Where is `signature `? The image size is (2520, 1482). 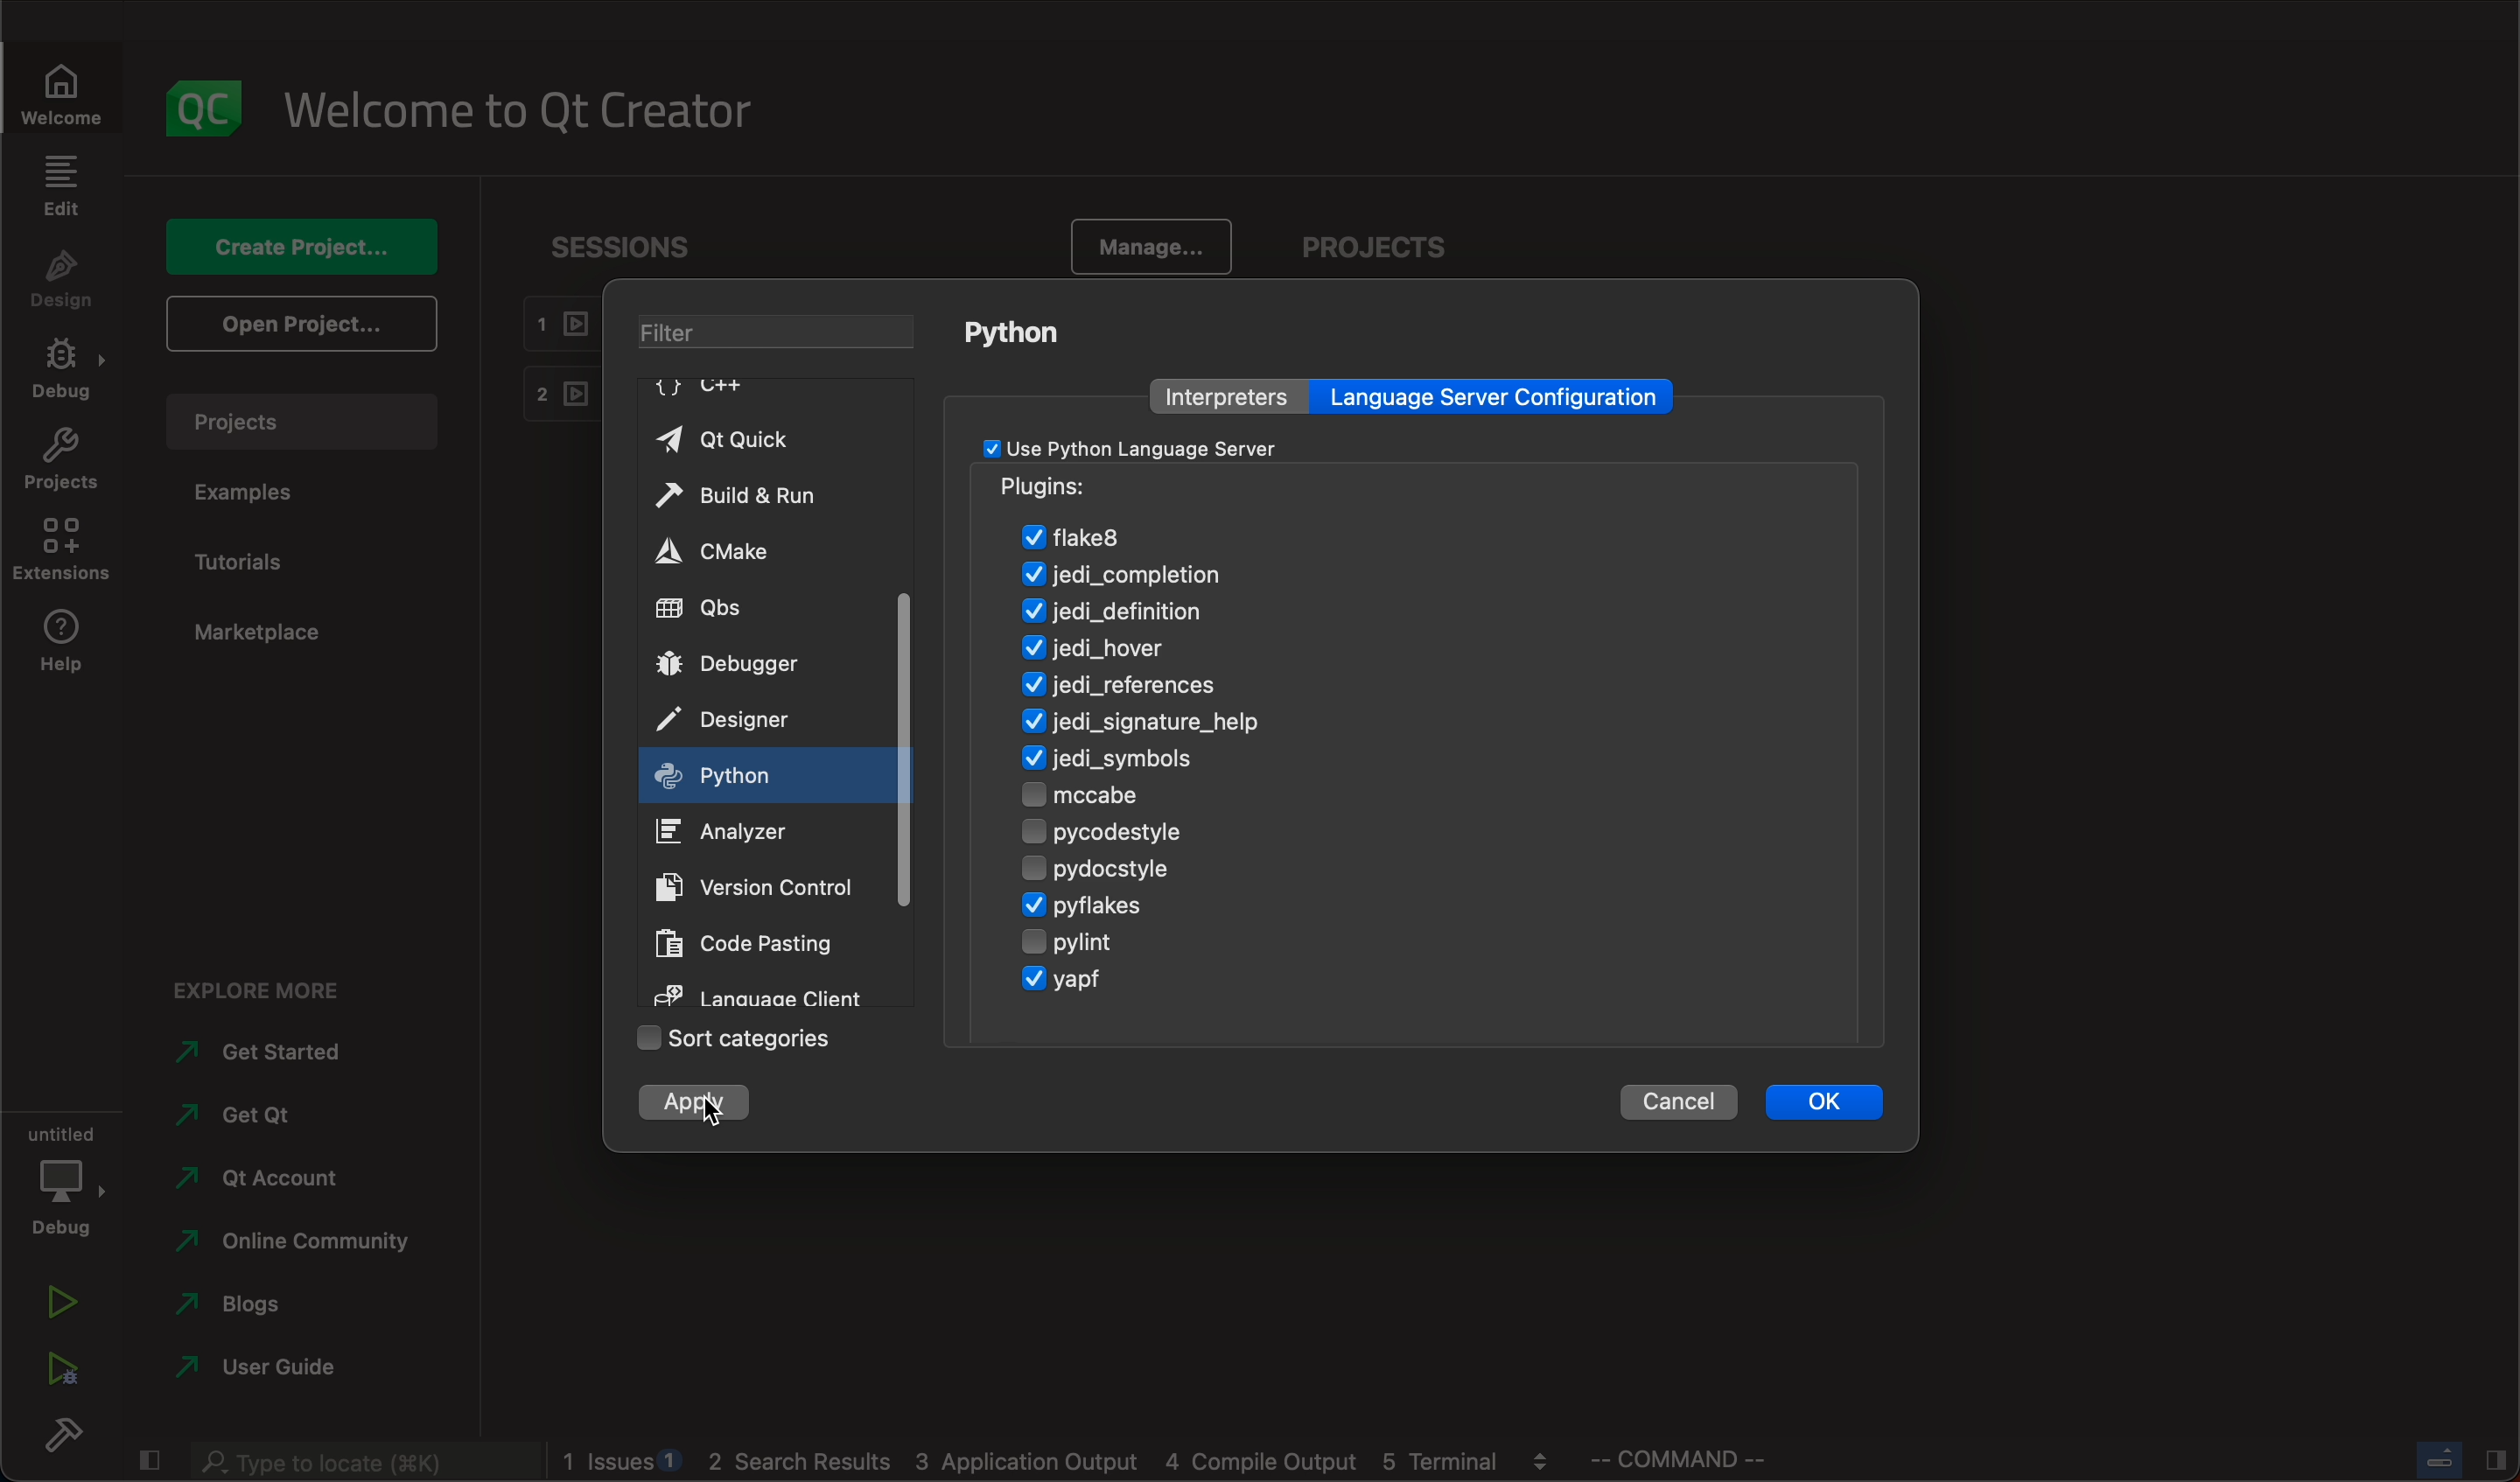 signature  is located at coordinates (1158, 726).